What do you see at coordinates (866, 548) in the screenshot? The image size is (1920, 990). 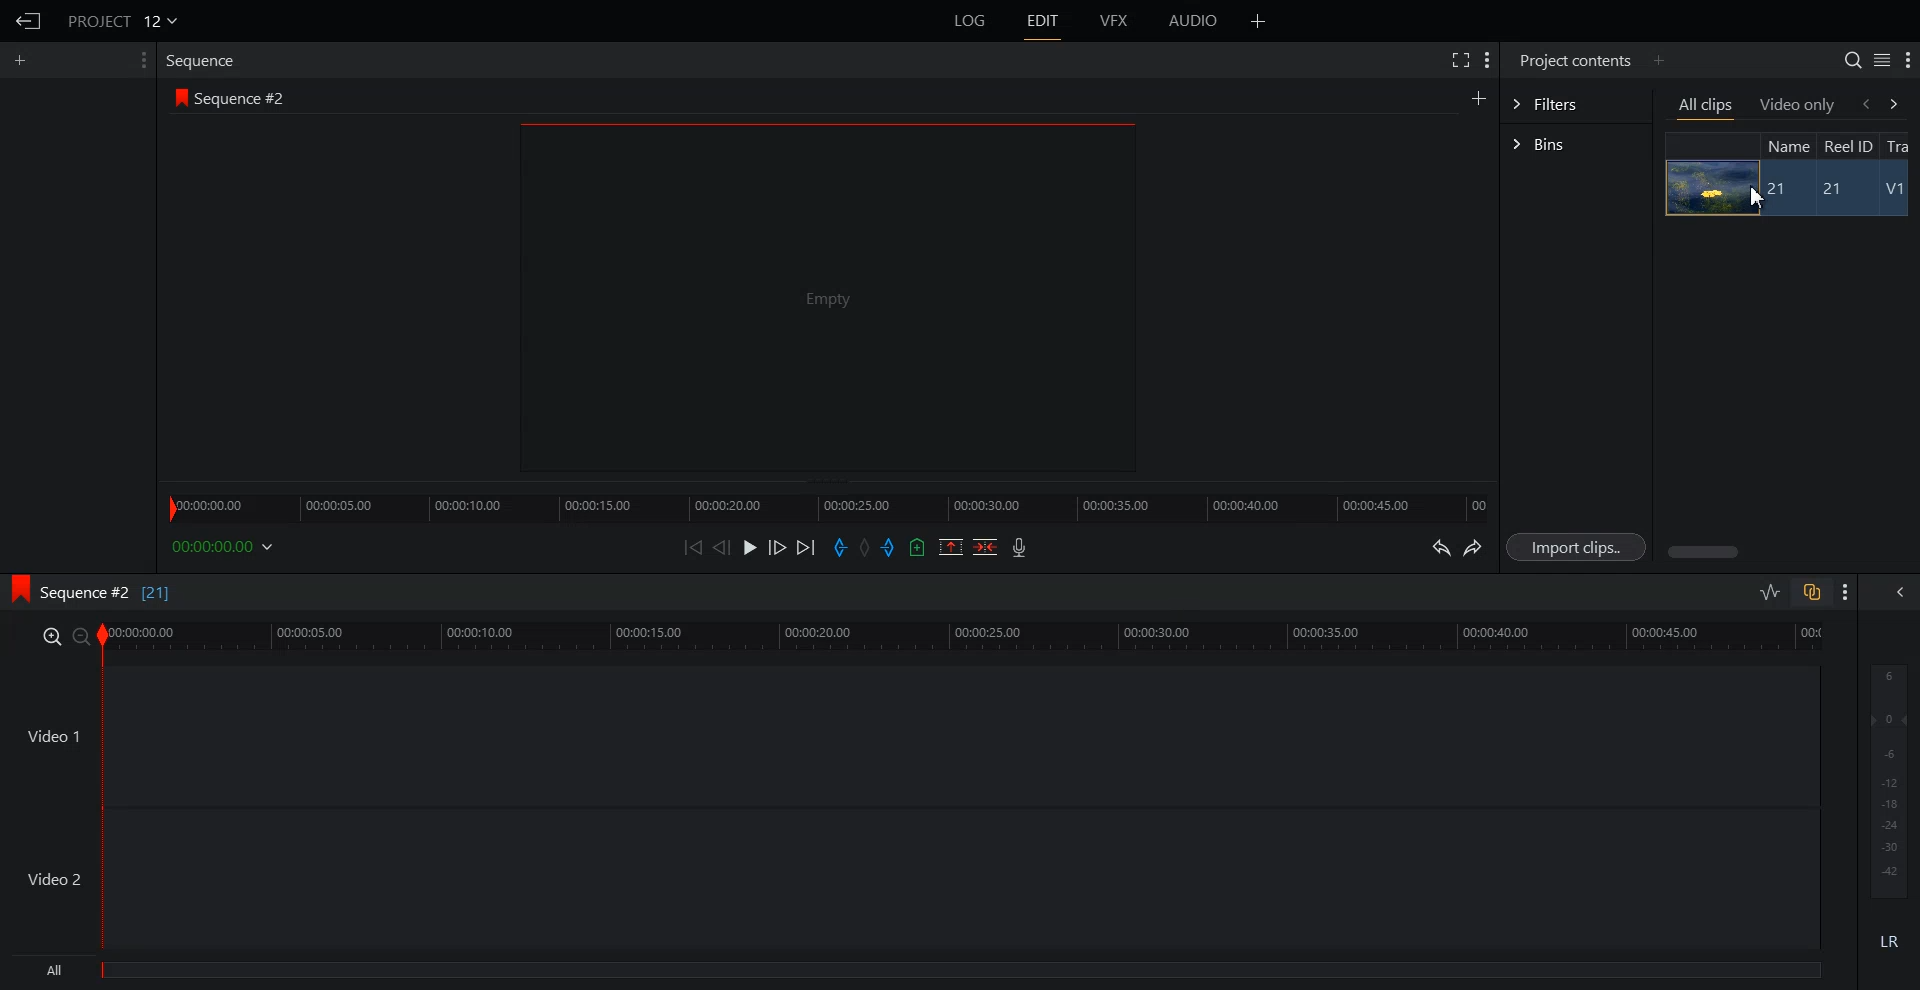 I see `Clear all marks` at bounding box center [866, 548].